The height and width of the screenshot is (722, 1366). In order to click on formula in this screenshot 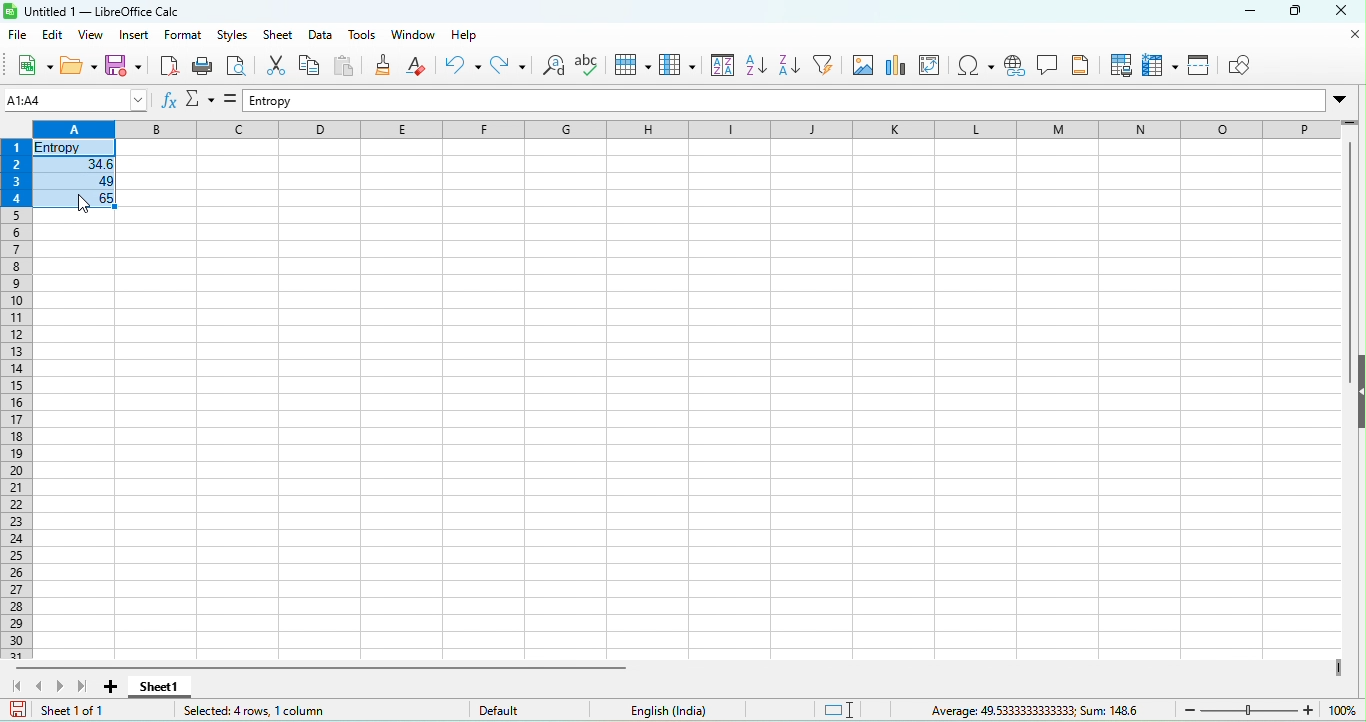, I will do `click(233, 100)`.